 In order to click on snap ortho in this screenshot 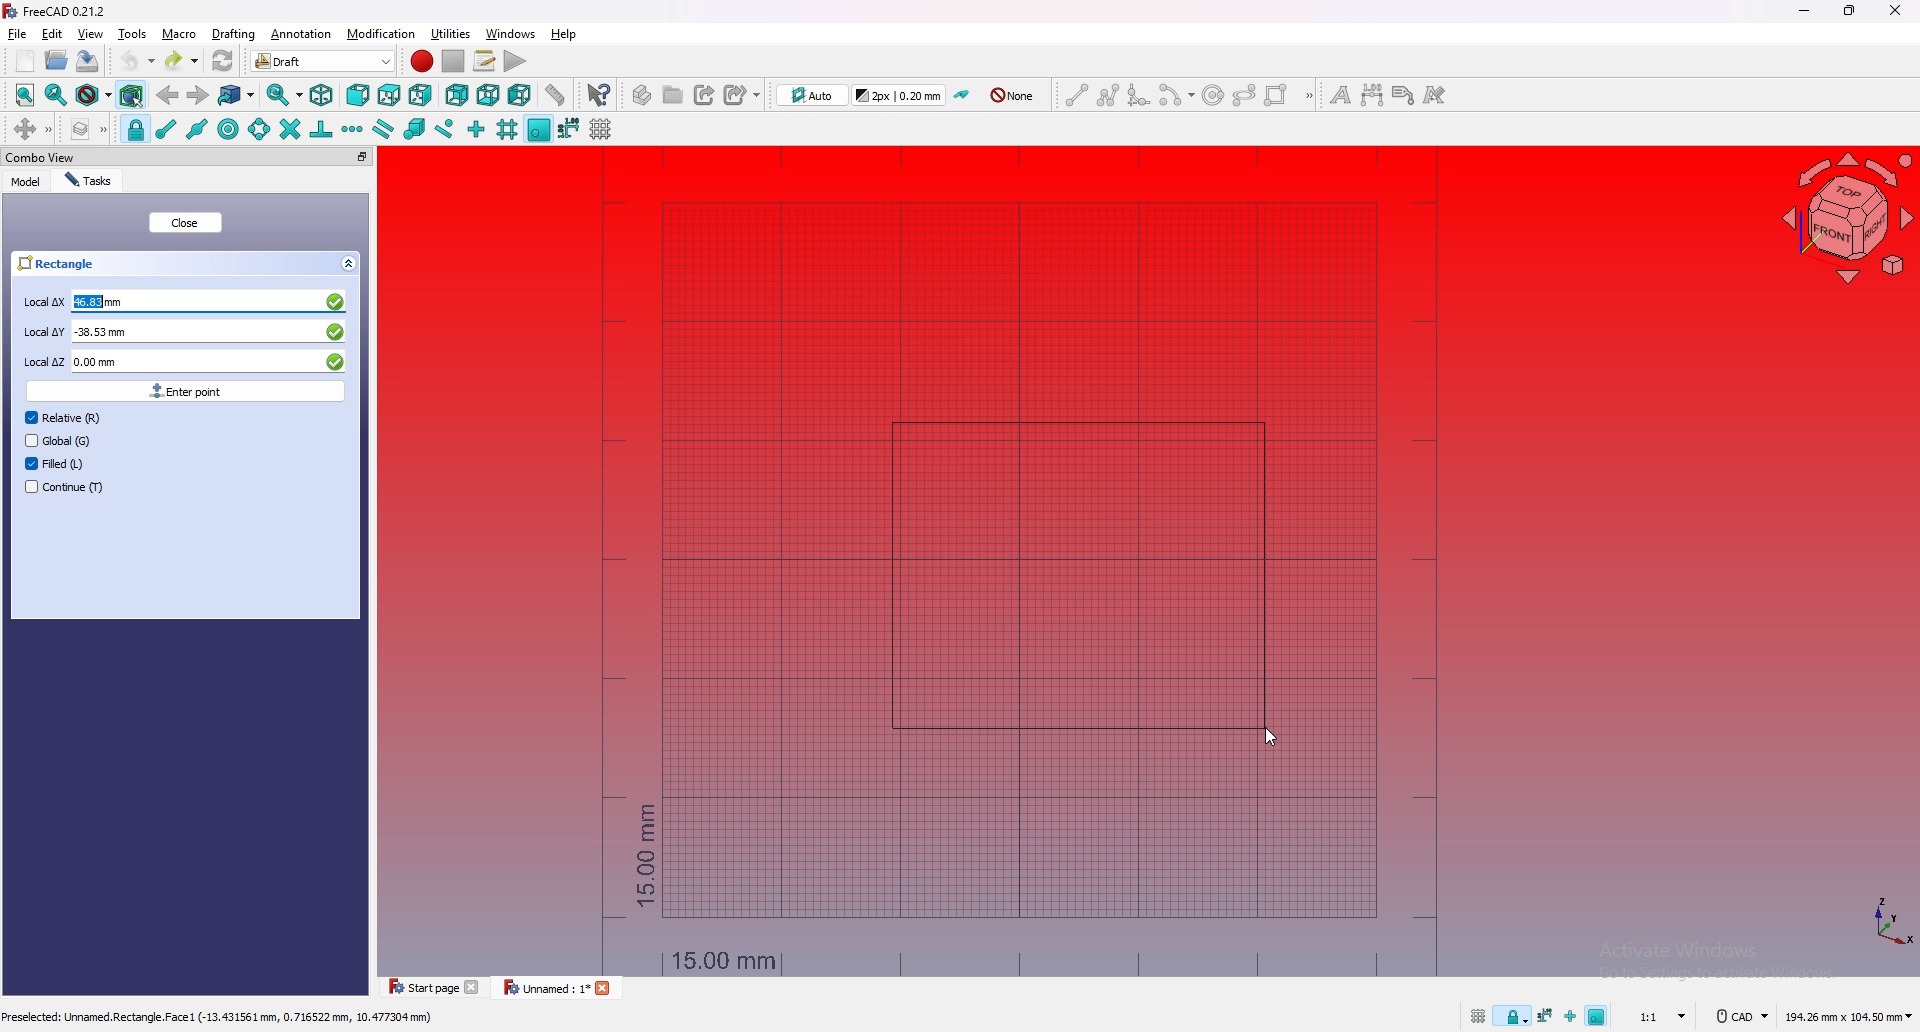, I will do `click(1569, 1019)`.